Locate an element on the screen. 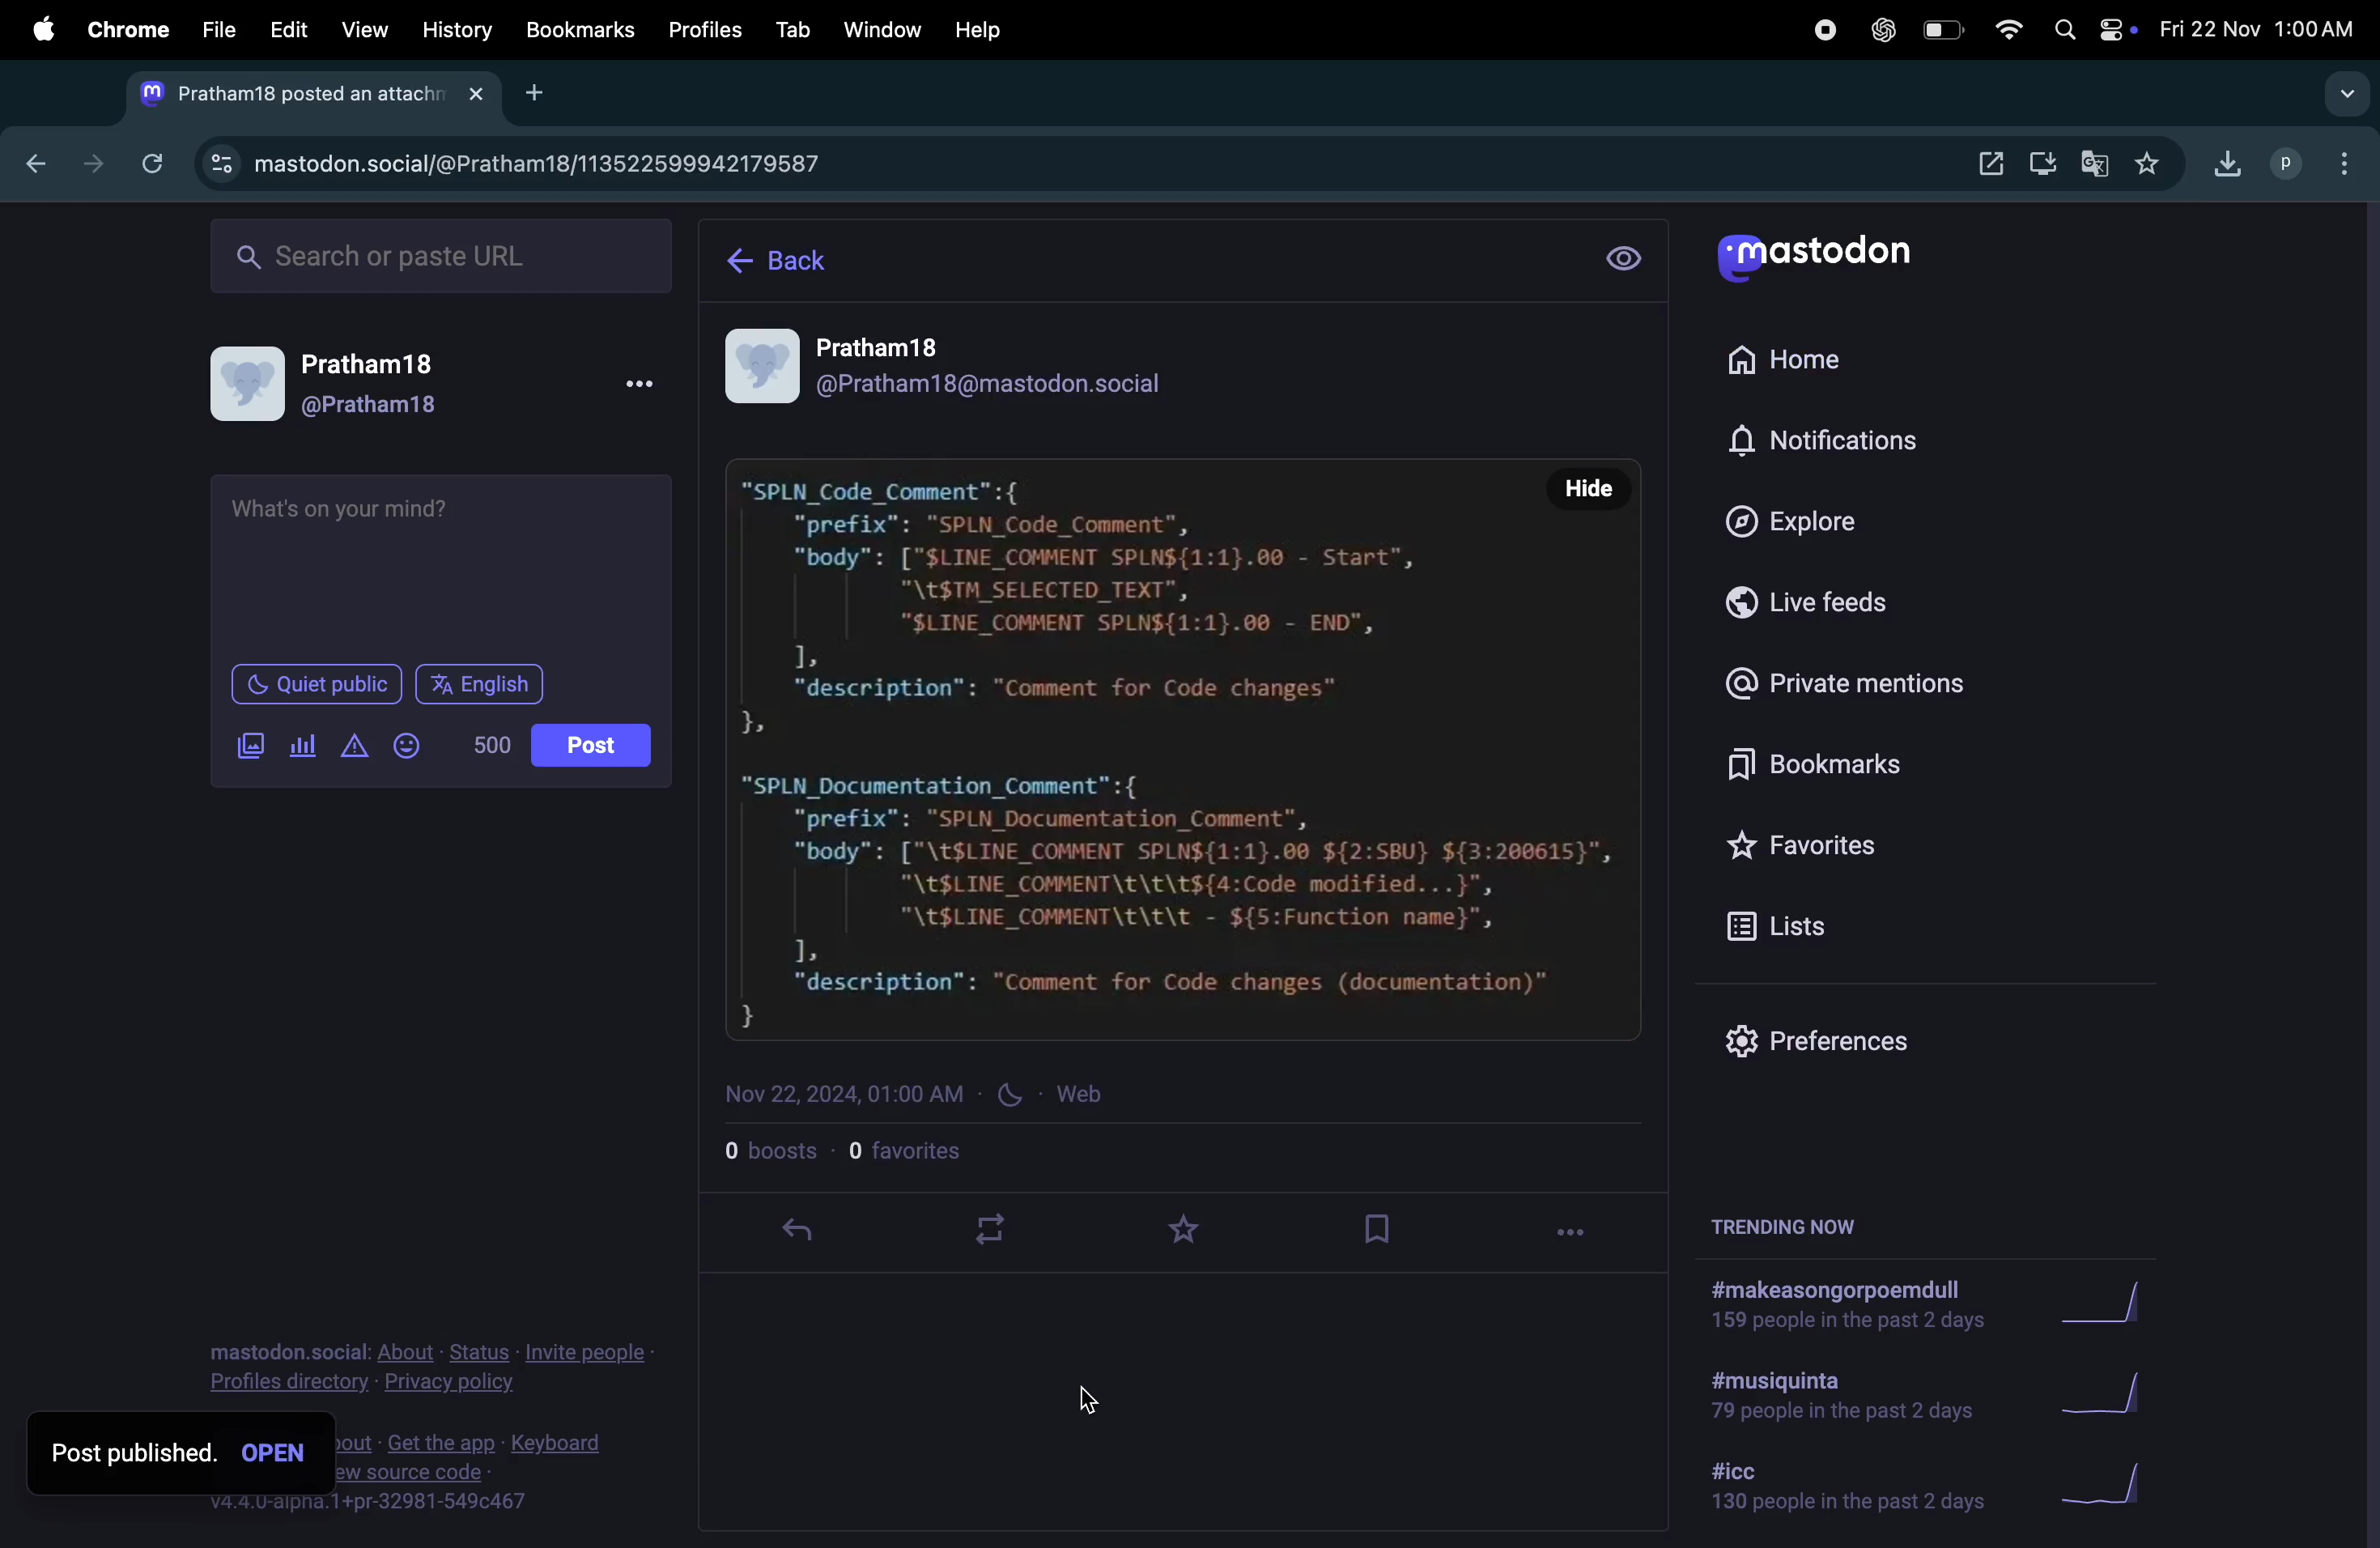 Image resolution: width=2380 pixels, height=1548 pixels. close tab is located at coordinates (483, 95).